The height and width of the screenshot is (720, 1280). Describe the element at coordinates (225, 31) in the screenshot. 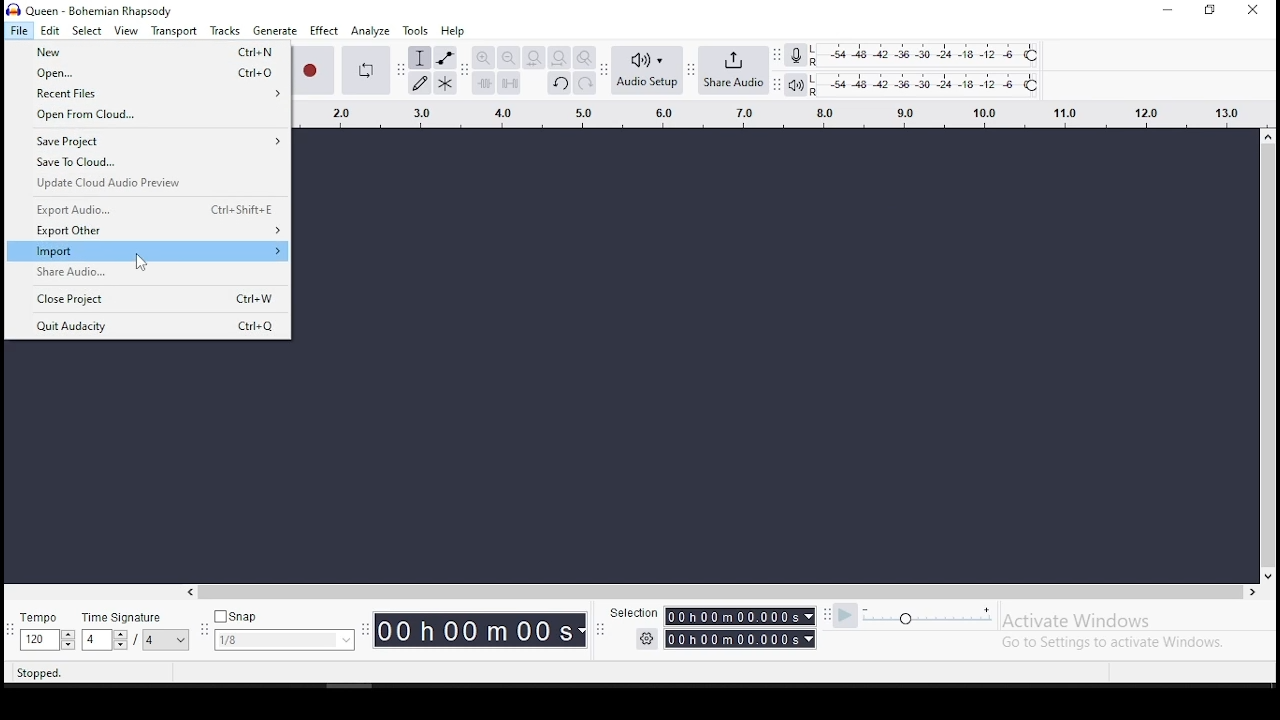

I see `tracks` at that location.